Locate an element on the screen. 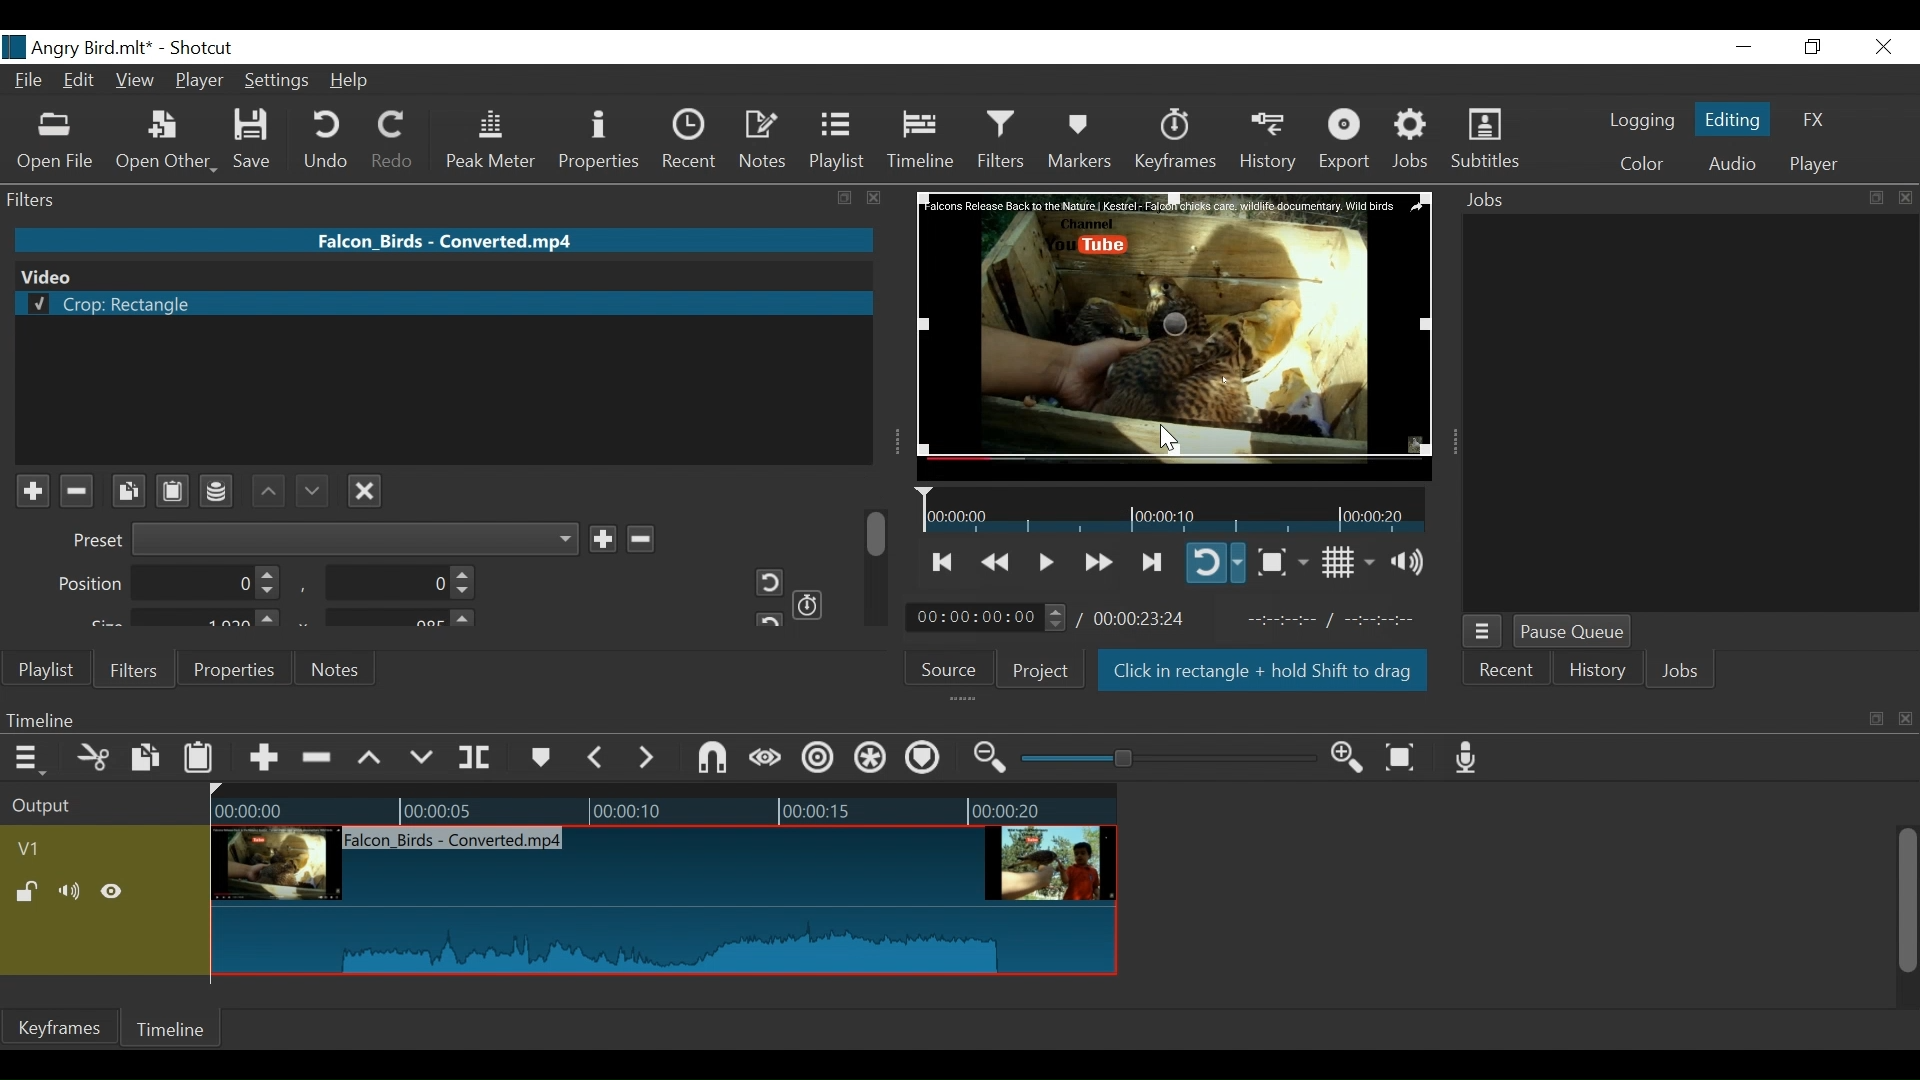  Play backward quickly is located at coordinates (998, 563).